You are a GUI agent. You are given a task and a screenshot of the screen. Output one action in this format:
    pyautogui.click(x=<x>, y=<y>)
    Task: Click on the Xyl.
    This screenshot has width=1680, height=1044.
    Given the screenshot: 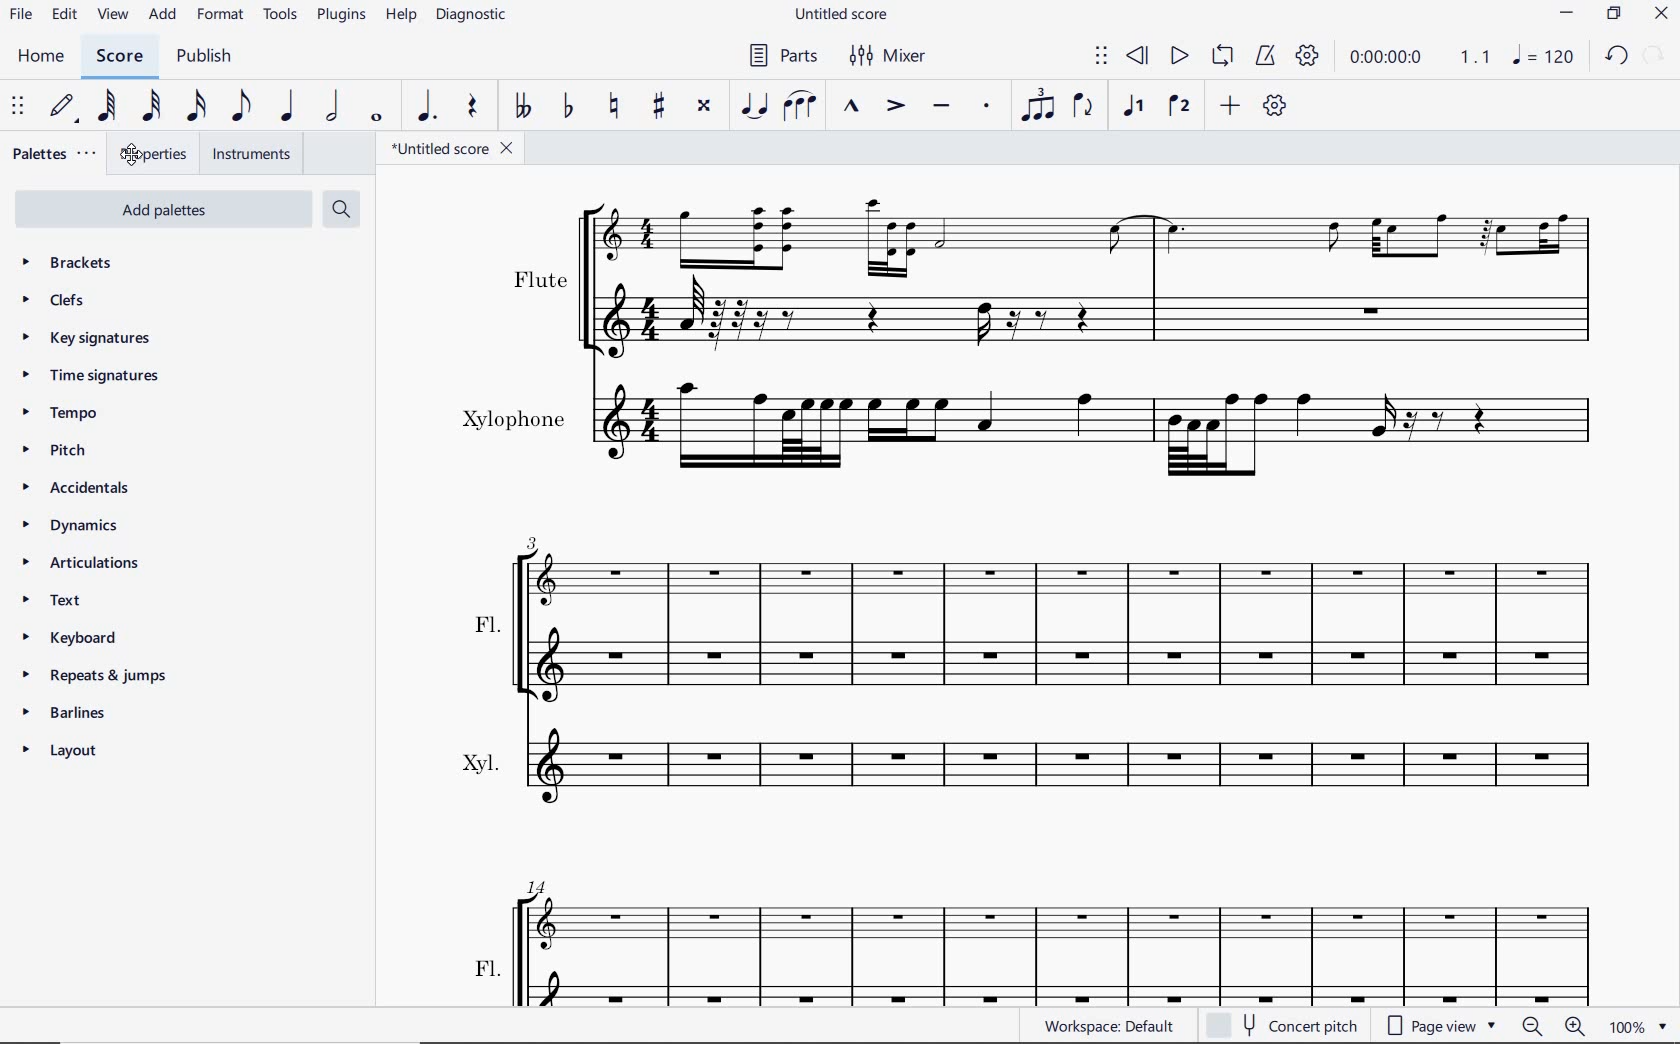 What is the action you would take?
    pyautogui.click(x=1037, y=768)
    